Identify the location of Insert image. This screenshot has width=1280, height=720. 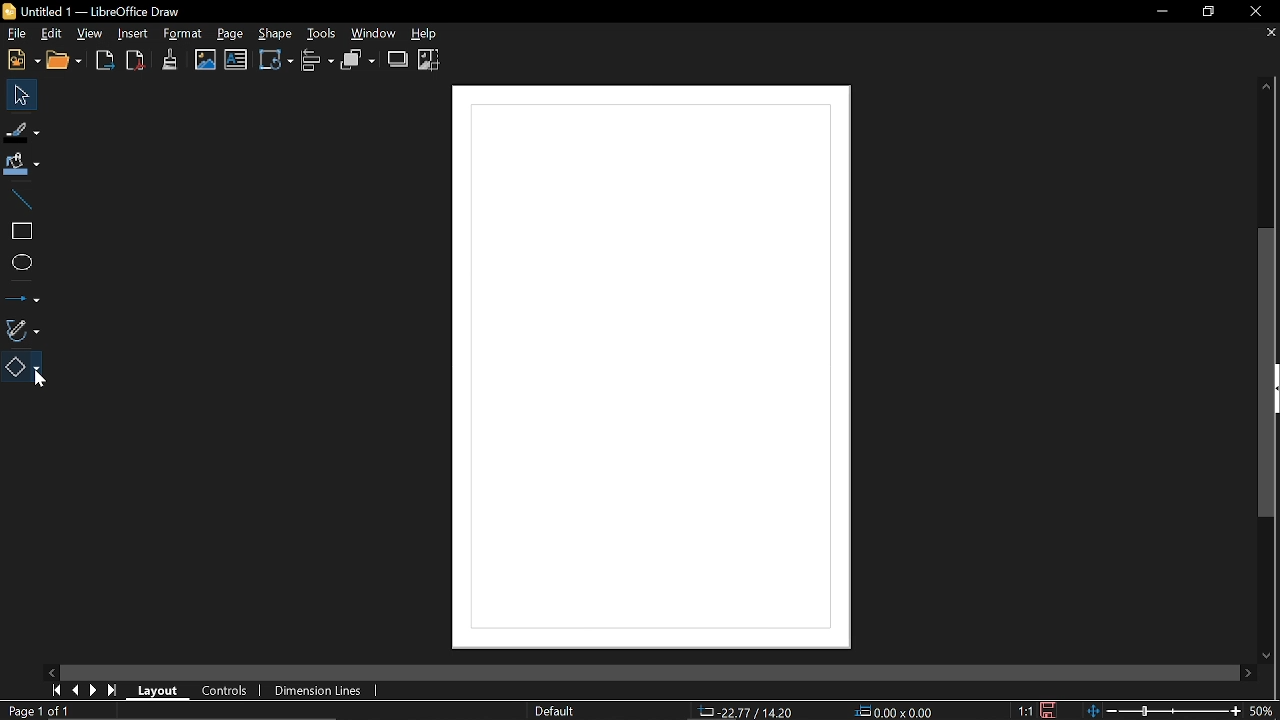
(236, 60).